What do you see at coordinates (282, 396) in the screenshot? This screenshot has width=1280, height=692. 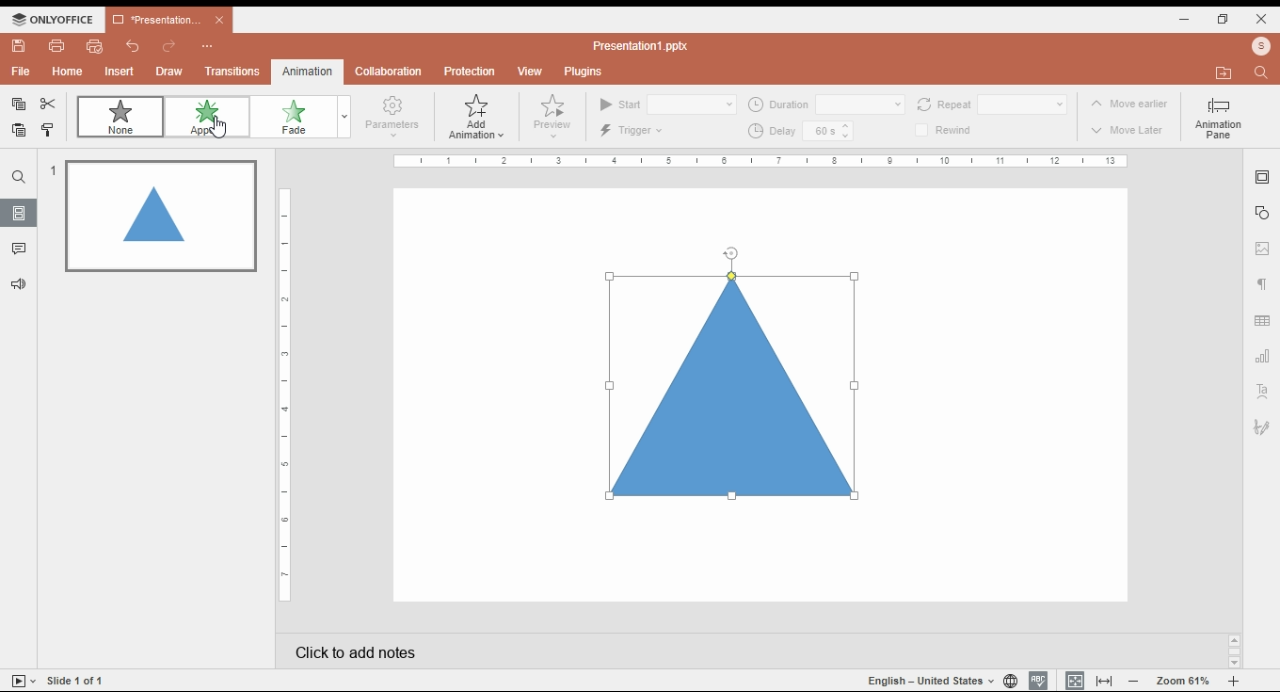 I see `vertical scale` at bounding box center [282, 396].